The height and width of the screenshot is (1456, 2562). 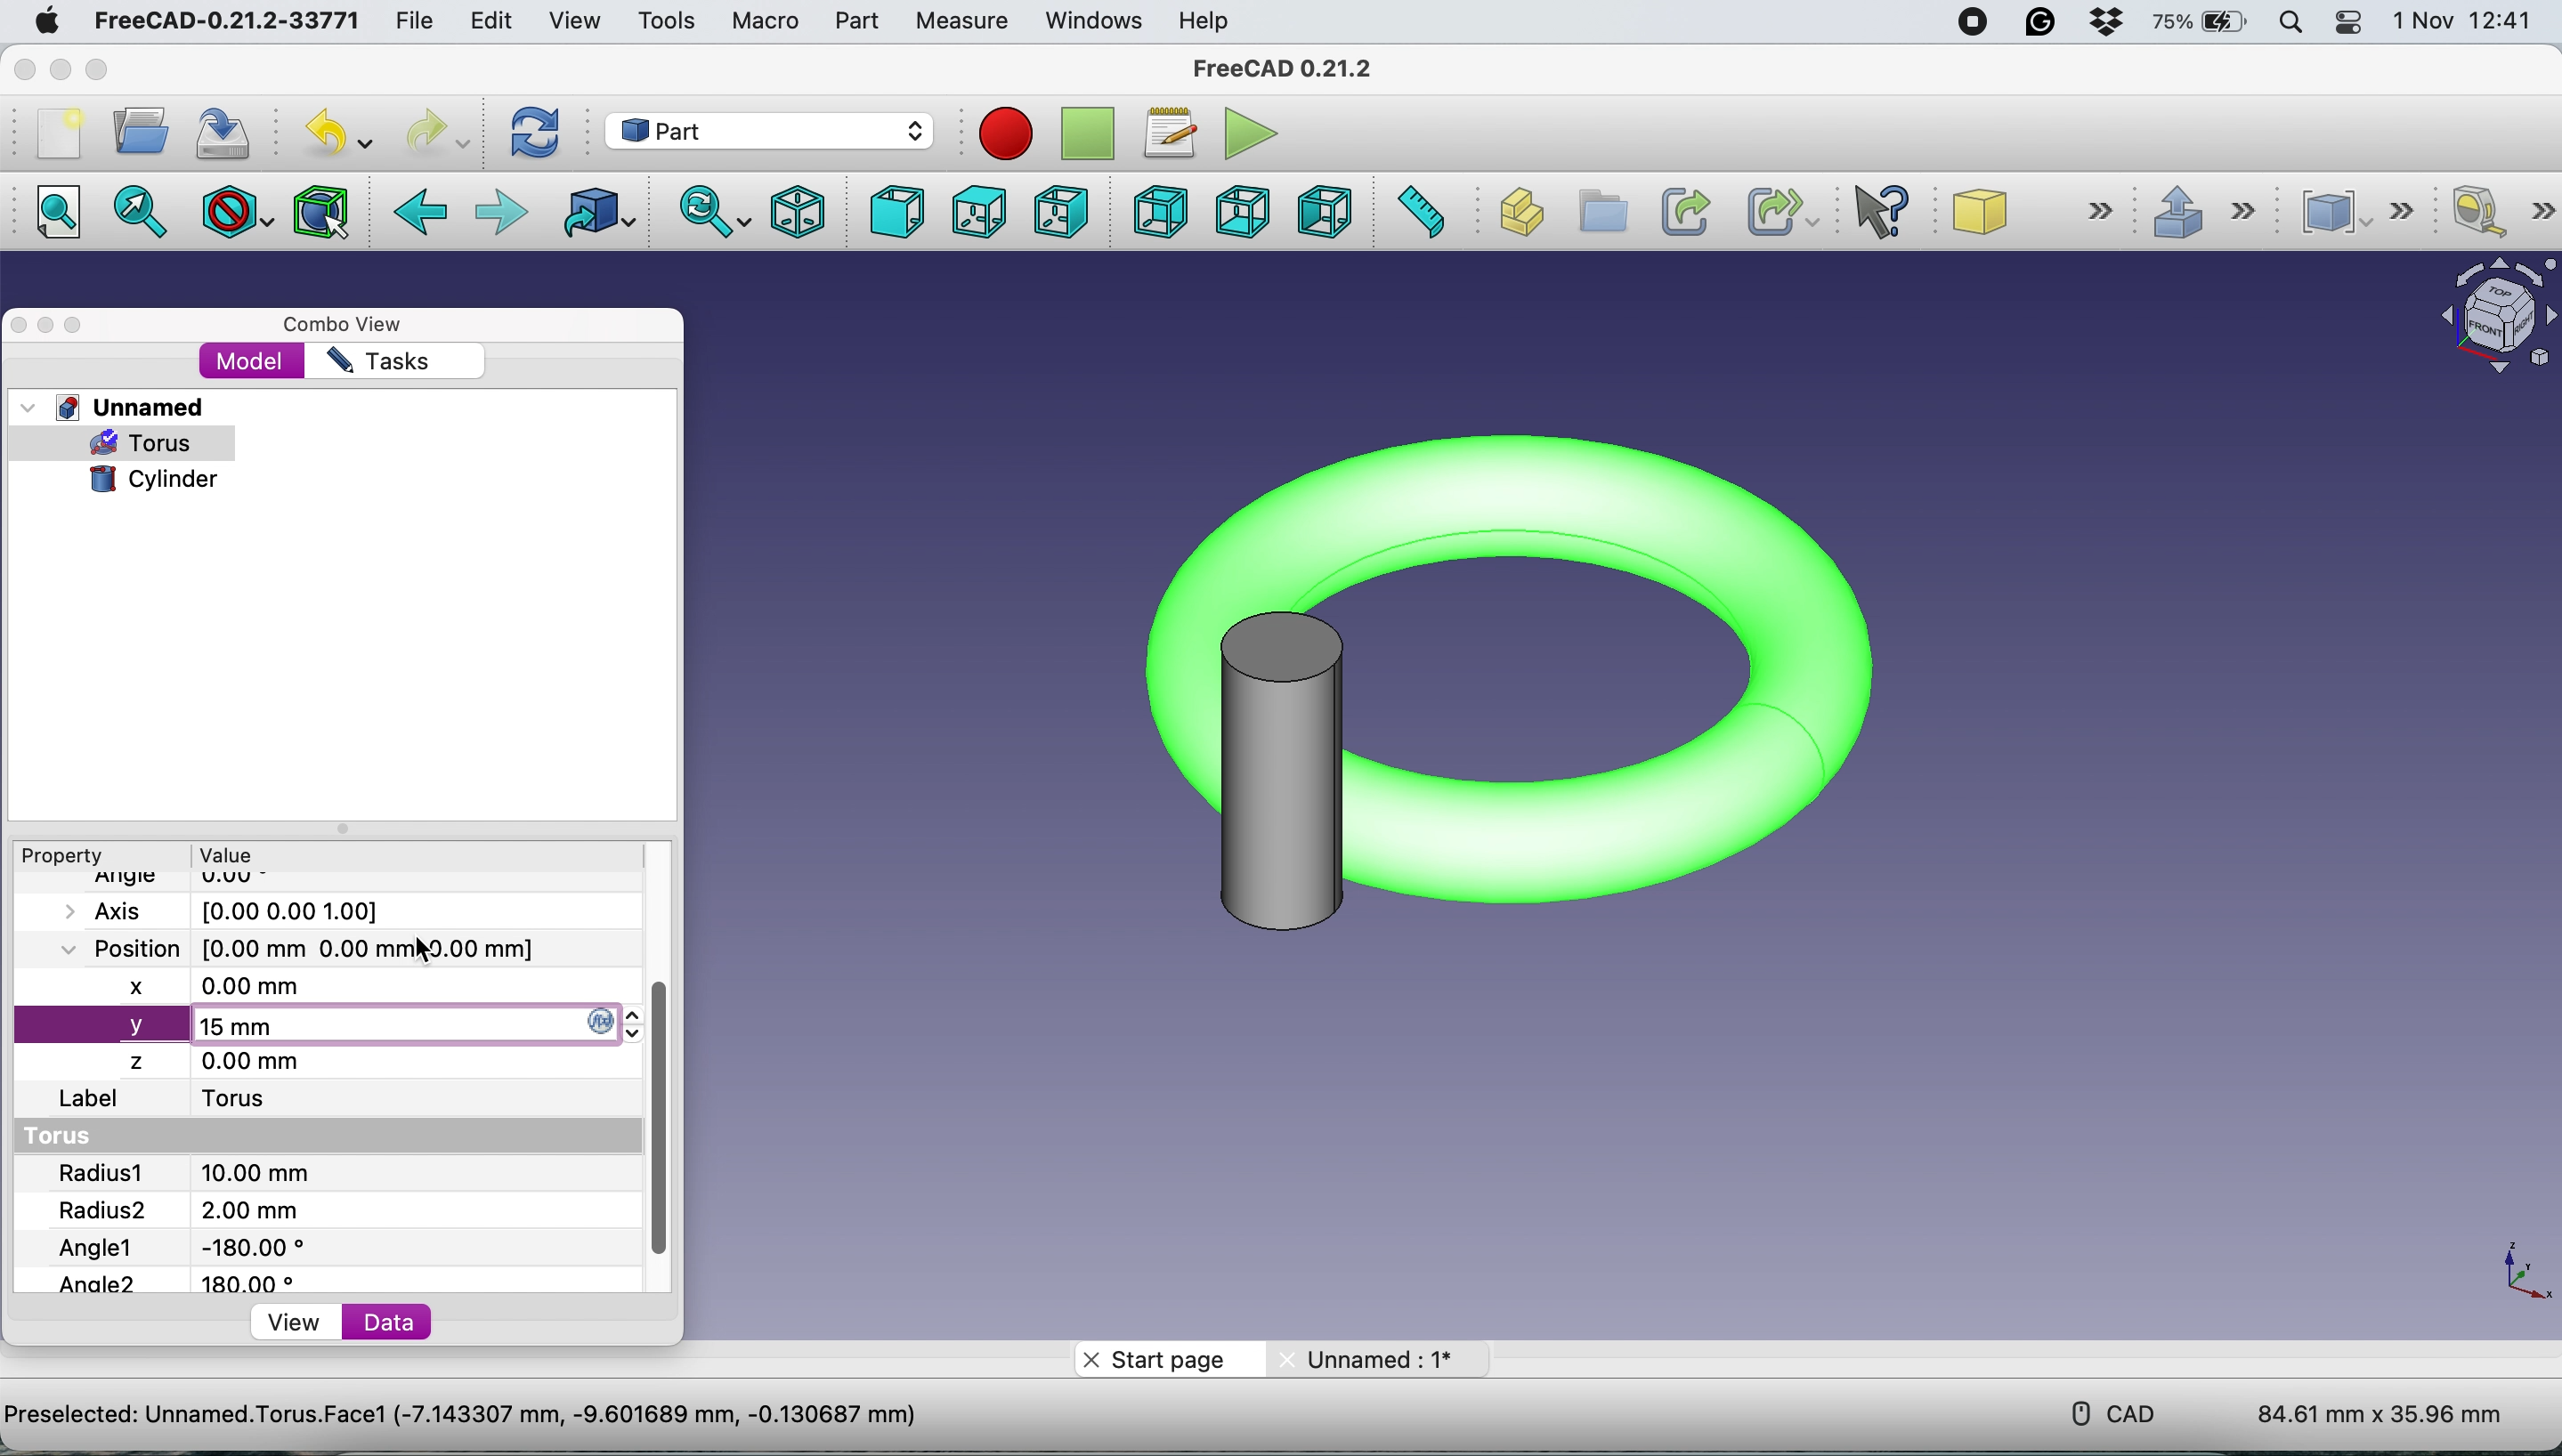 What do you see at coordinates (141, 216) in the screenshot?
I see `go to selected object` at bounding box center [141, 216].